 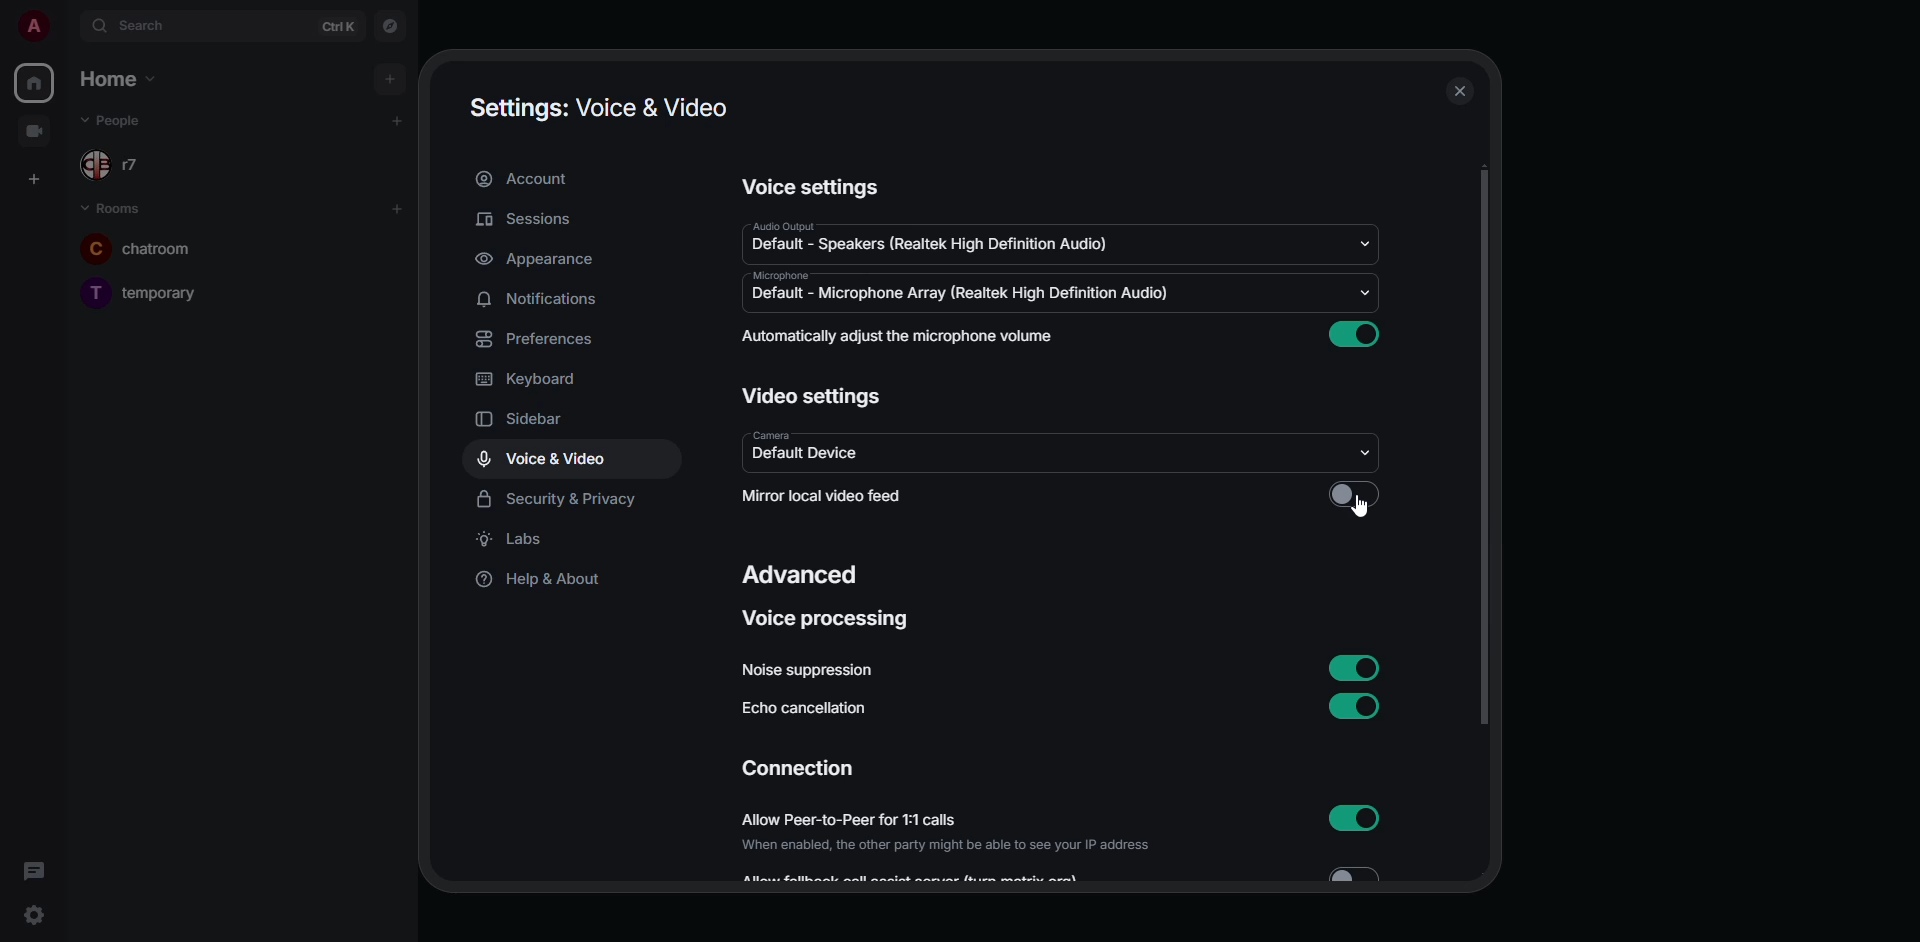 What do you see at coordinates (34, 916) in the screenshot?
I see `quick settings` at bounding box center [34, 916].